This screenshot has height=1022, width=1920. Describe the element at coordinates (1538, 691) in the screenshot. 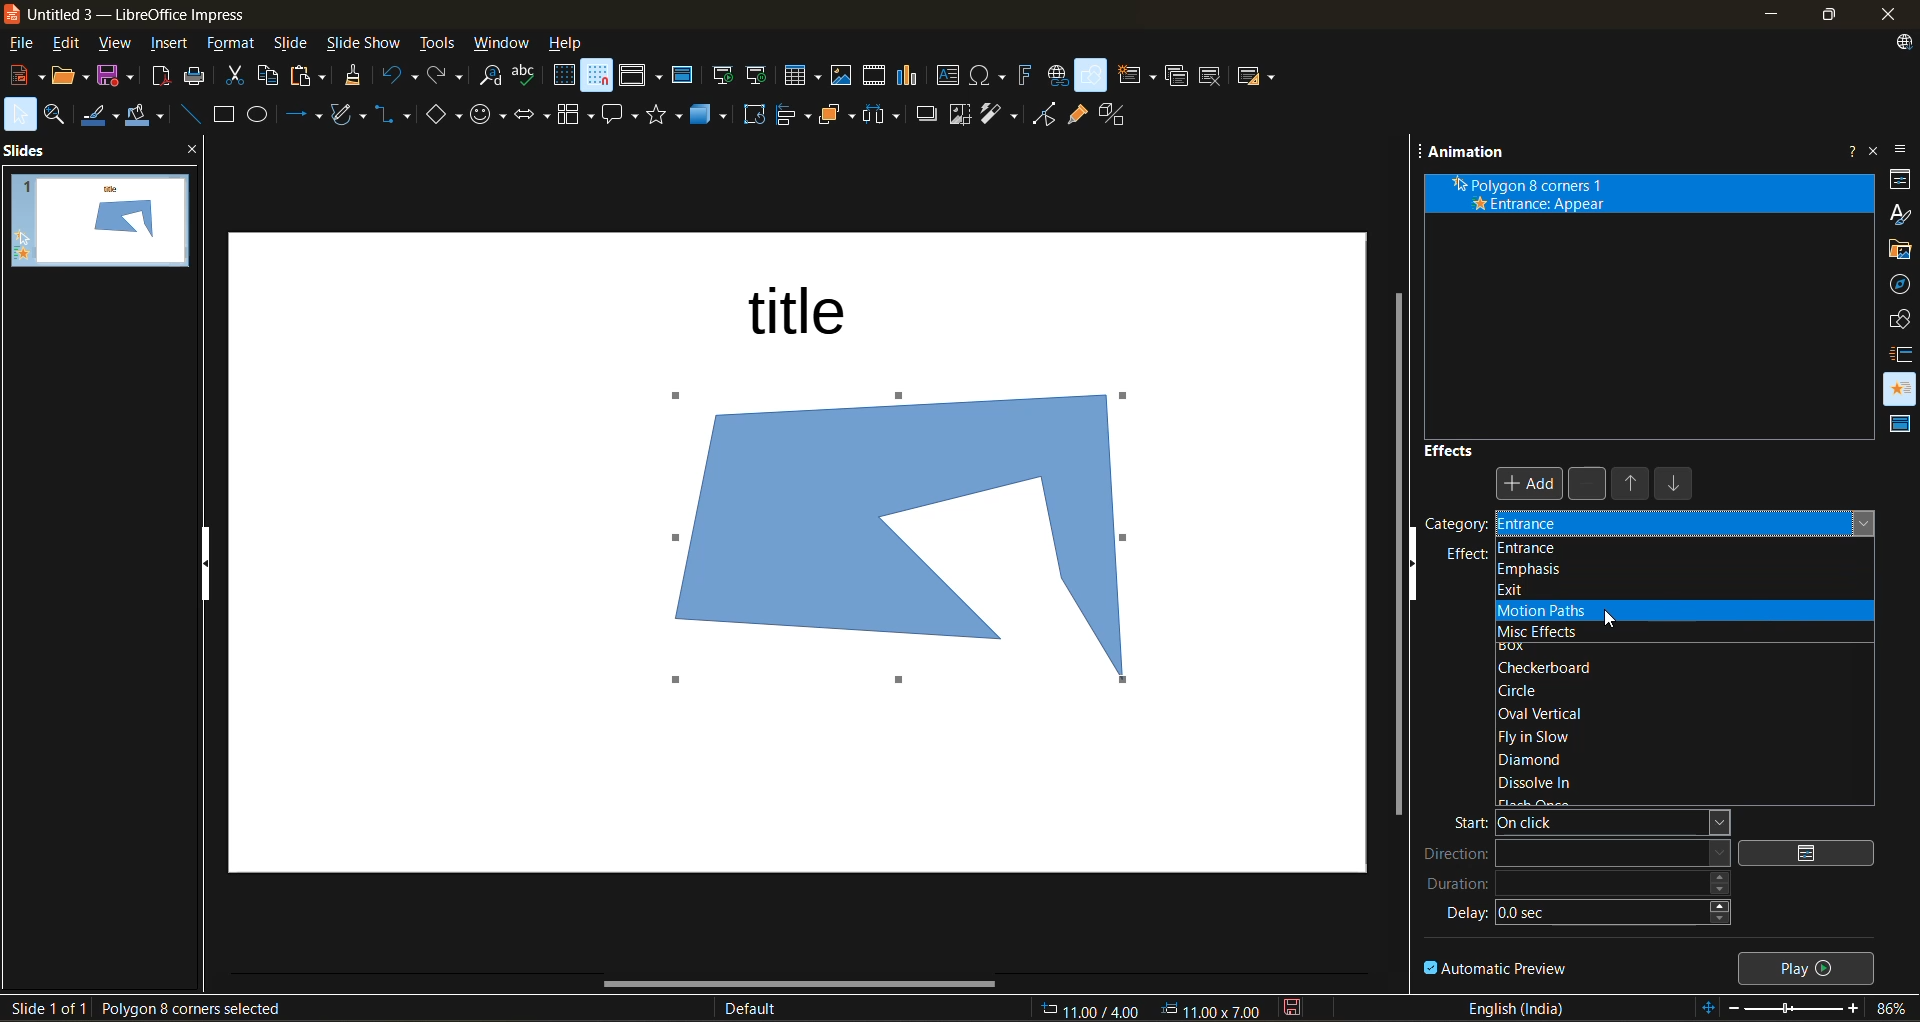

I see `circle` at that location.